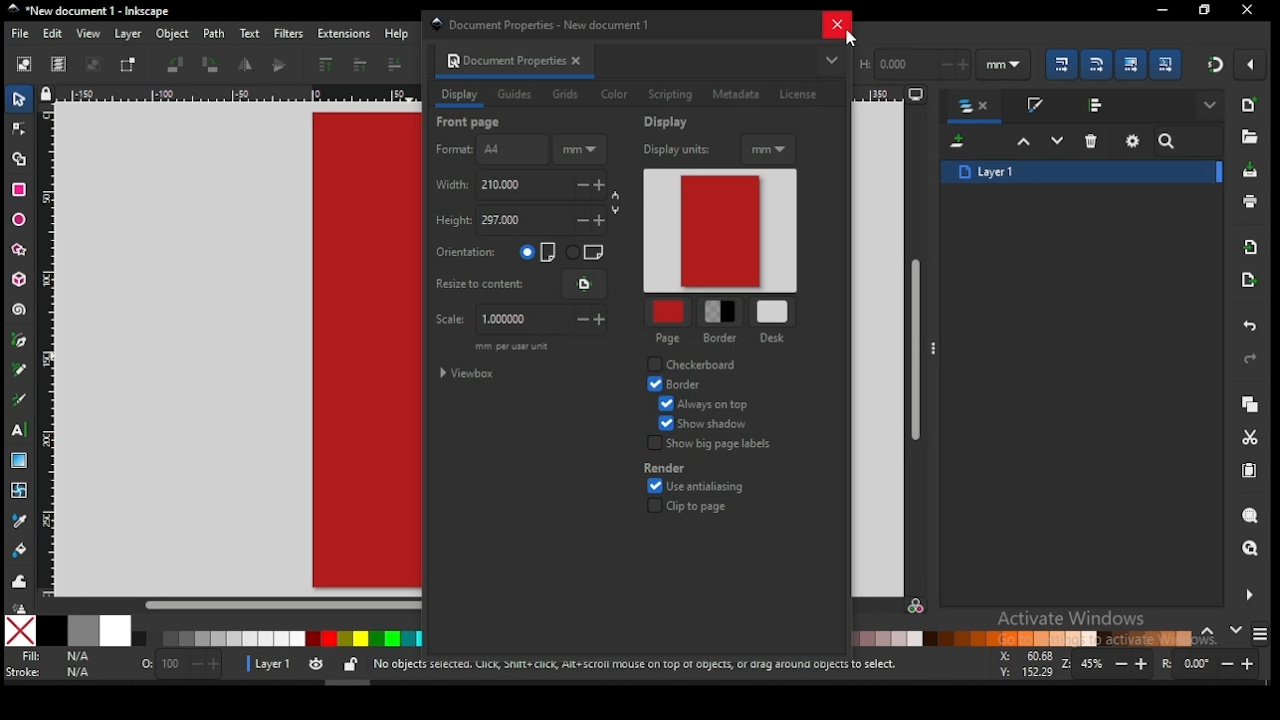 The height and width of the screenshot is (720, 1280). What do you see at coordinates (83, 631) in the screenshot?
I see `50% grey` at bounding box center [83, 631].